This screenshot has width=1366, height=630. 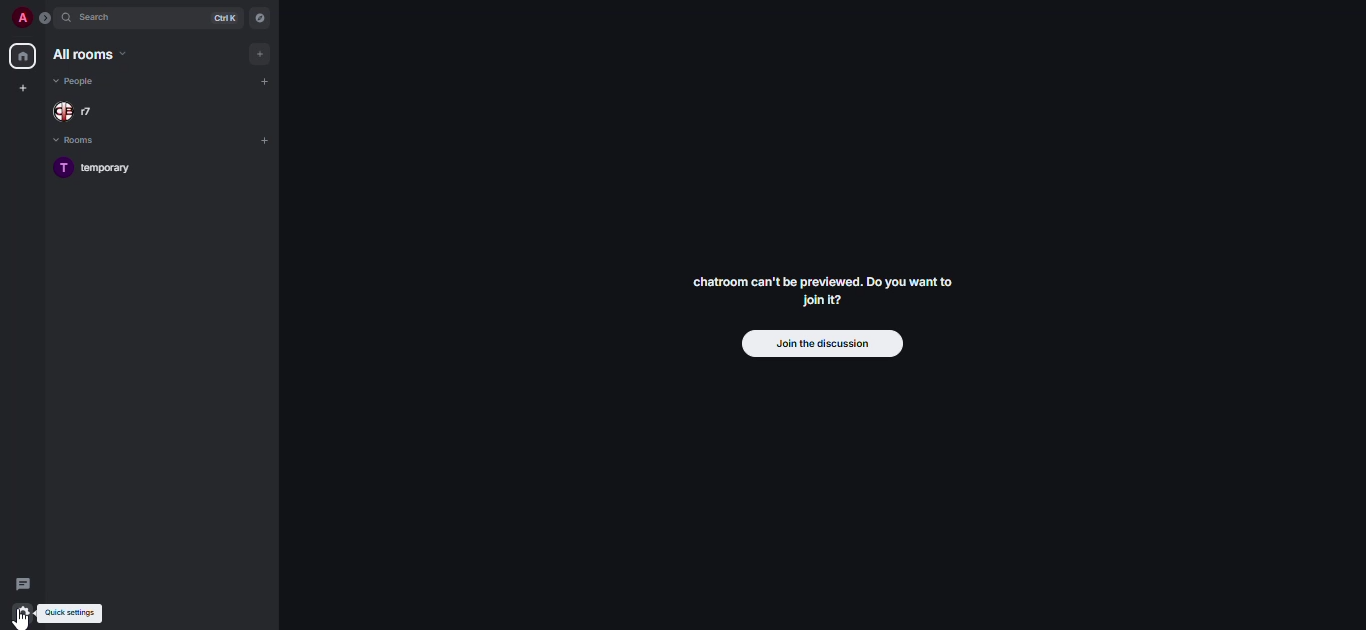 I want to click on rooms, so click(x=73, y=141).